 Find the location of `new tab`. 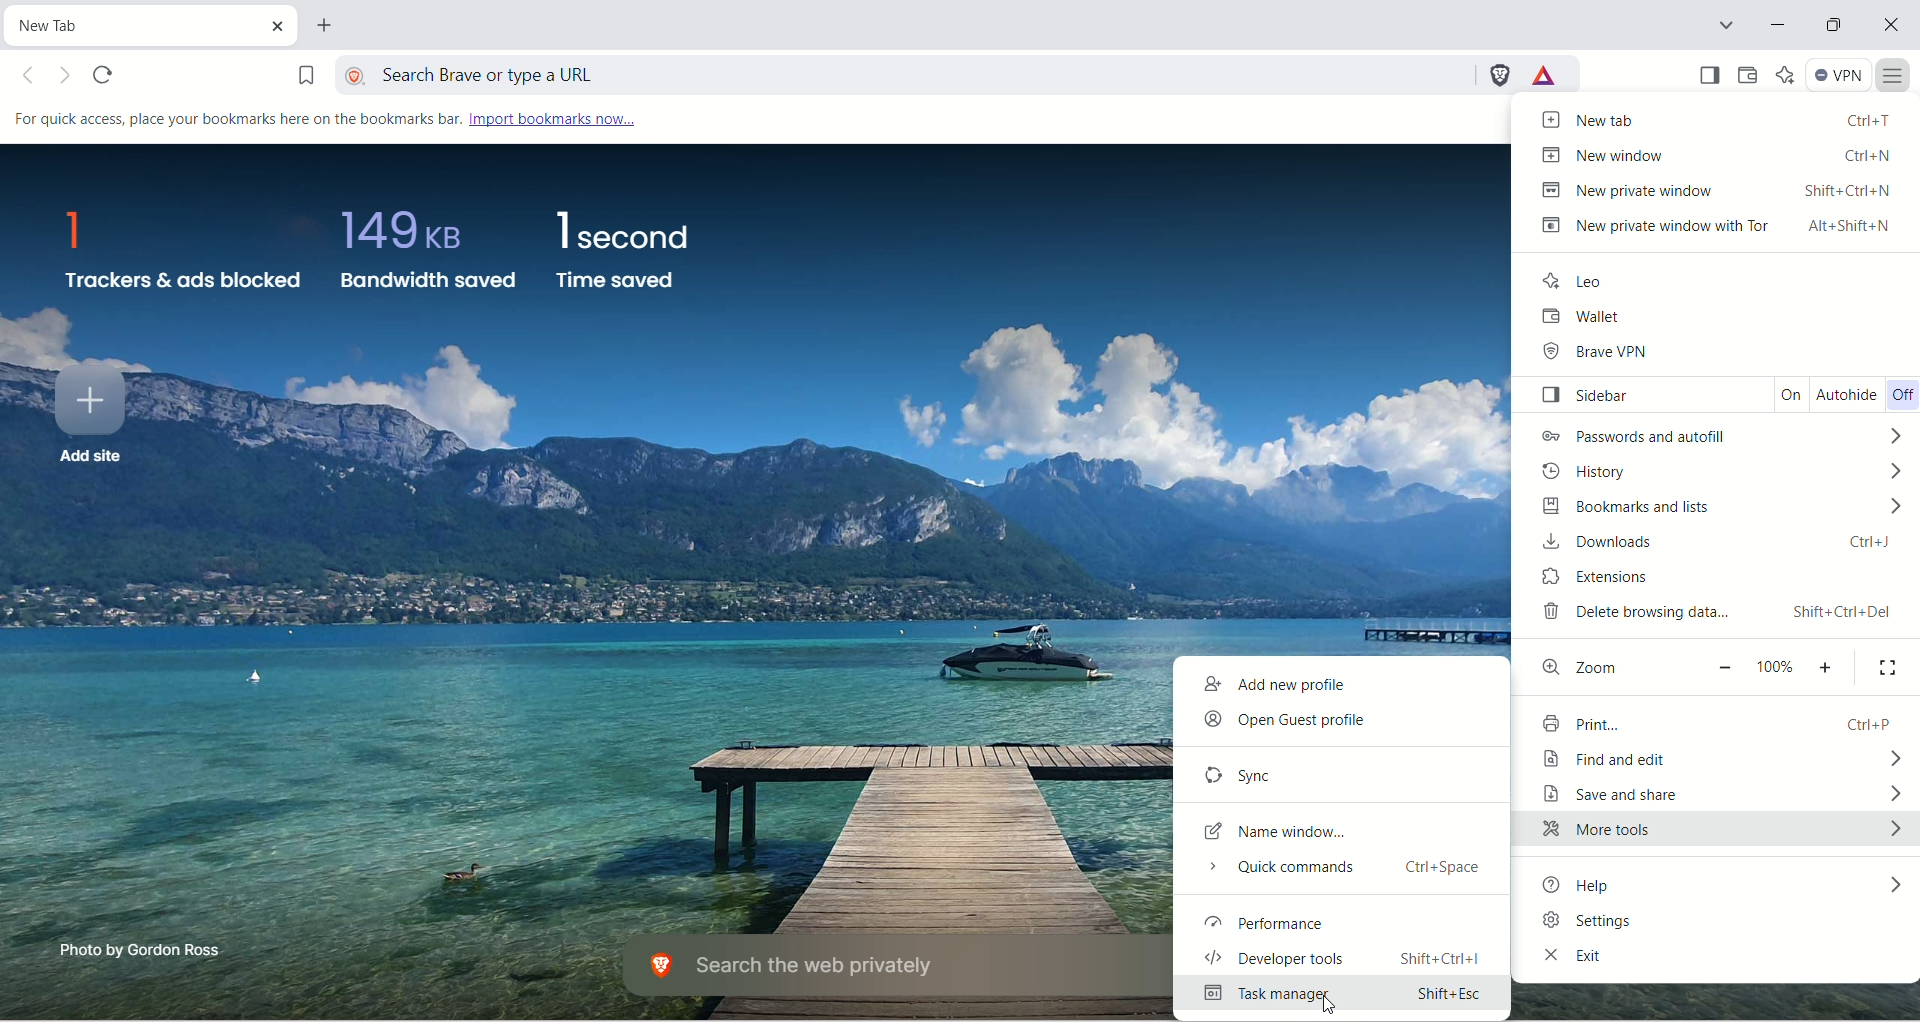

new tab is located at coordinates (331, 28).